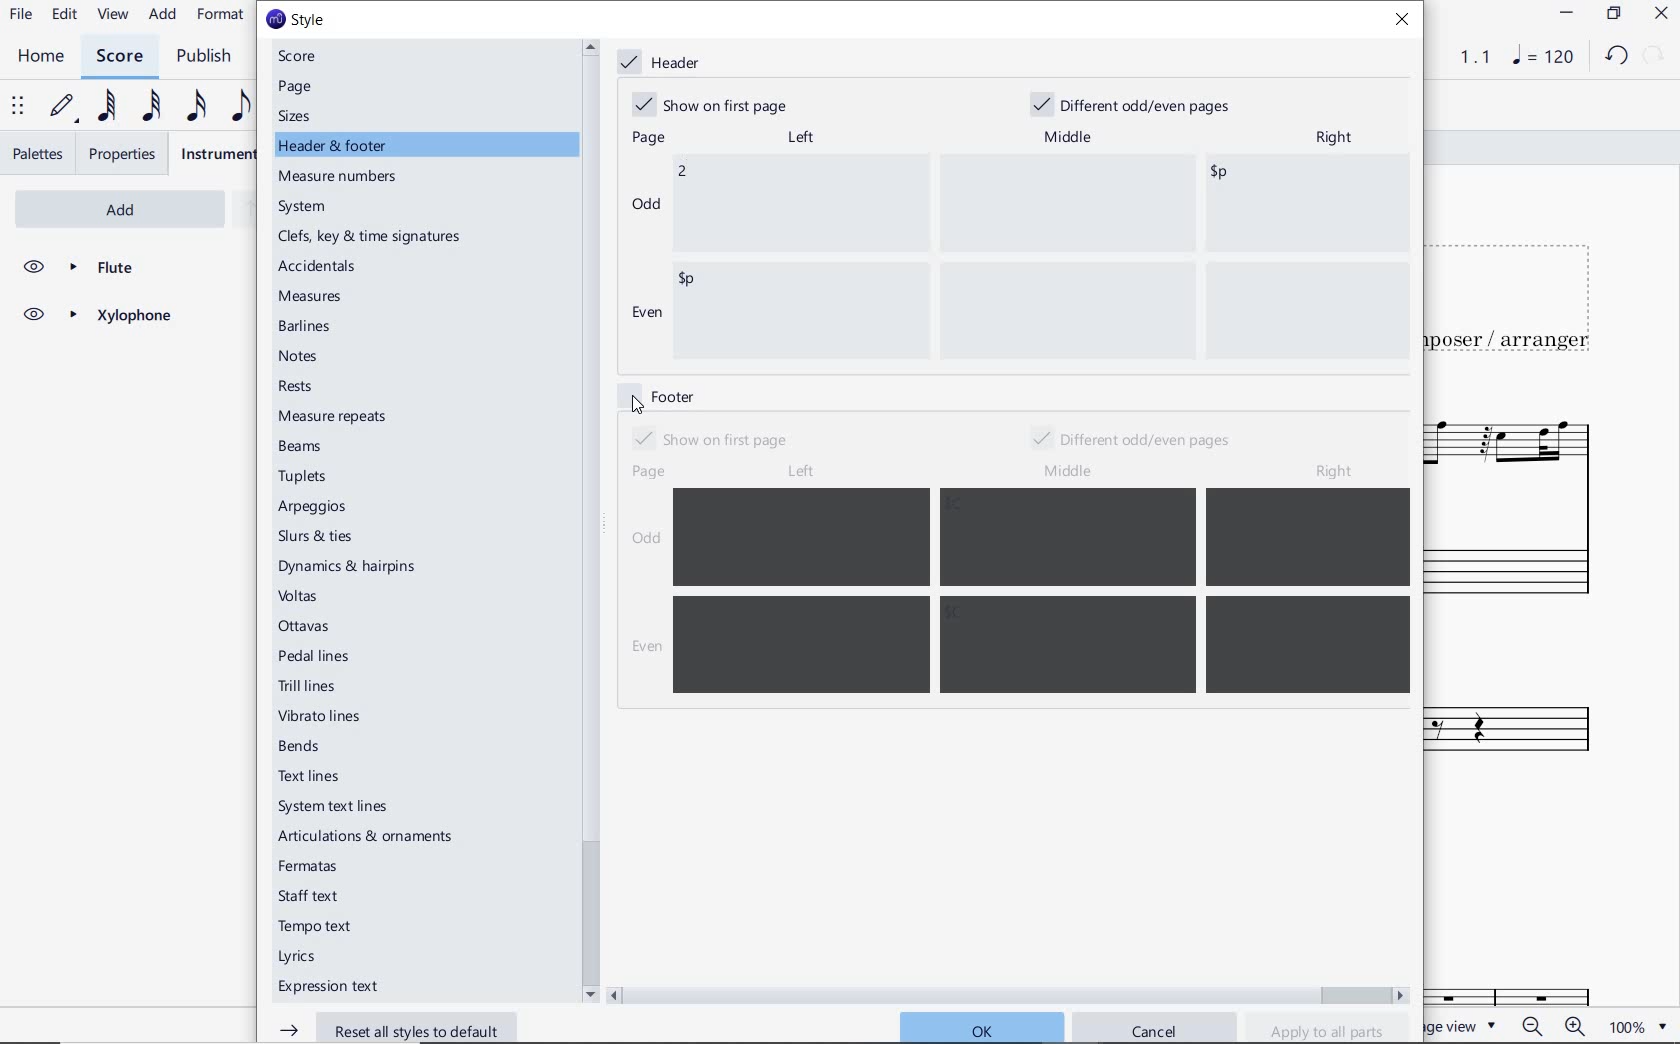 Image resolution: width=1680 pixels, height=1044 pixels. What do you see at coordinates (1463, 57) in the screenshot?
I see `PLAY TIME` at bounding box center [1463, 57].